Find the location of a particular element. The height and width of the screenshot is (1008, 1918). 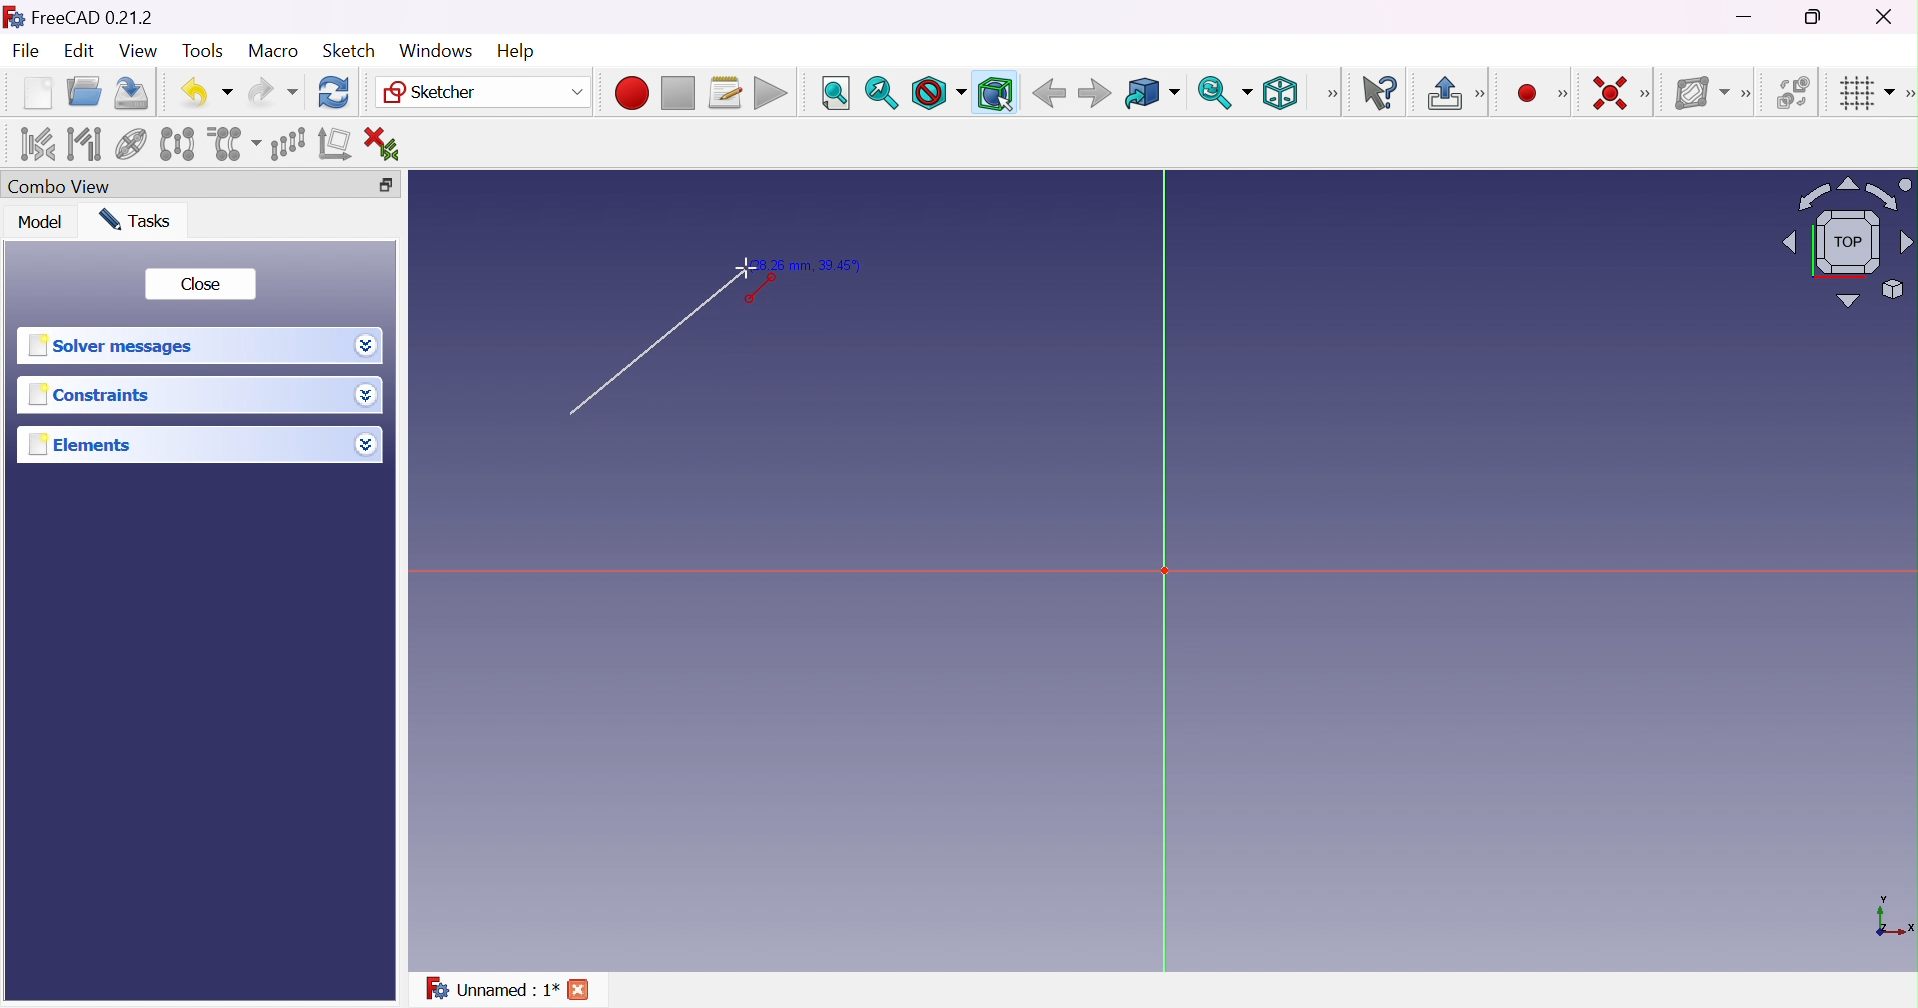

Rectangular array is located at coordinates (286, 143).